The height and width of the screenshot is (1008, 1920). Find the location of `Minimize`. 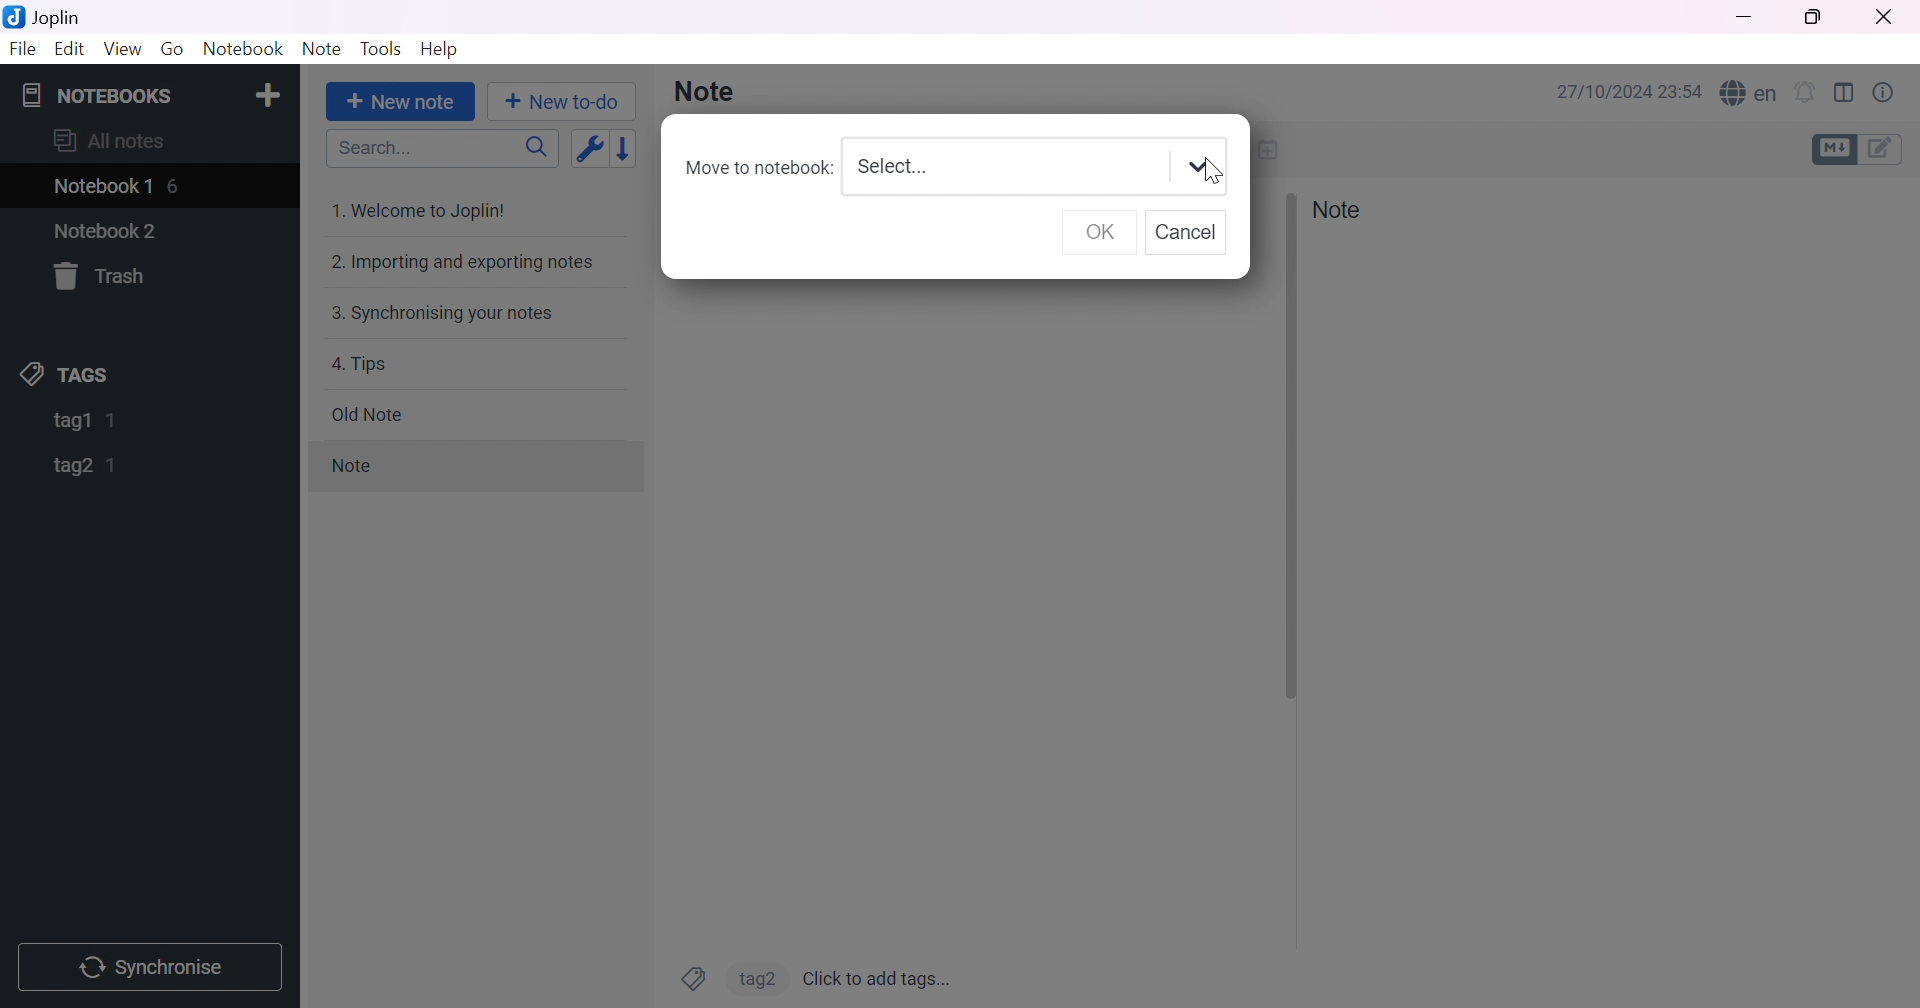

Minimize is located at coordinates (1744, 17).